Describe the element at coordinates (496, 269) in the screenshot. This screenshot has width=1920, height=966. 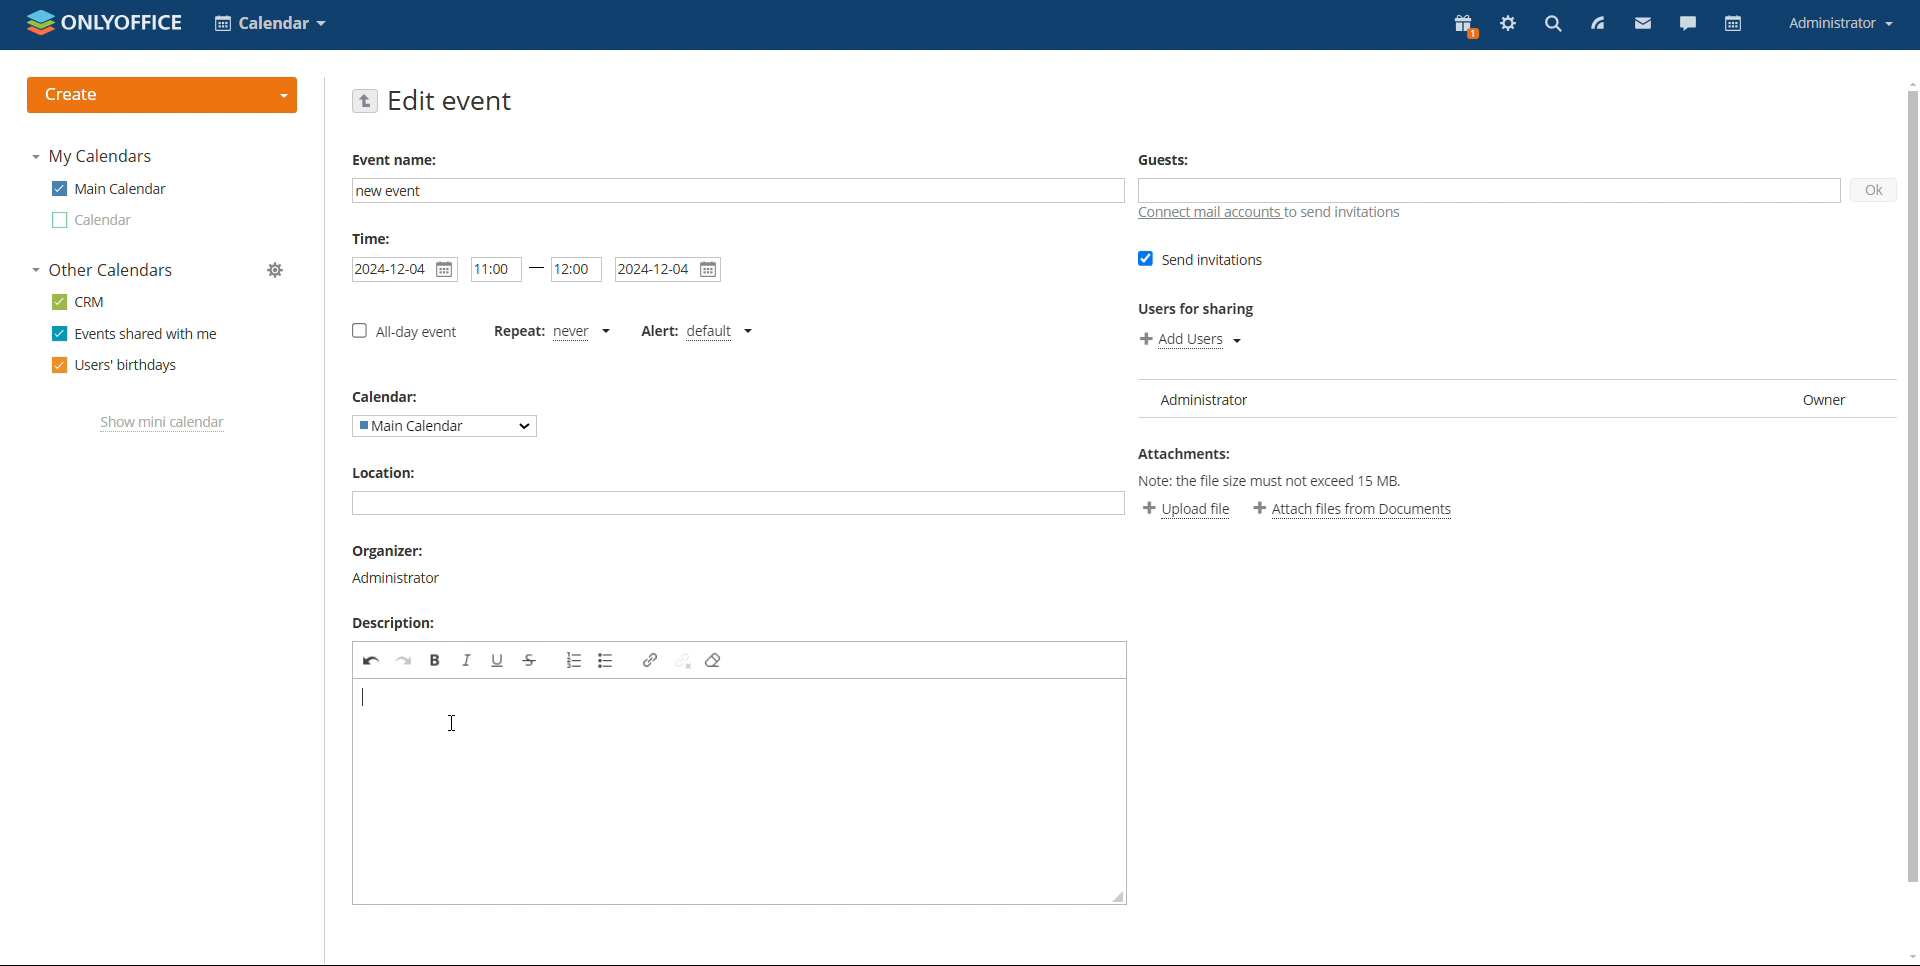
I see `start date` at that location.